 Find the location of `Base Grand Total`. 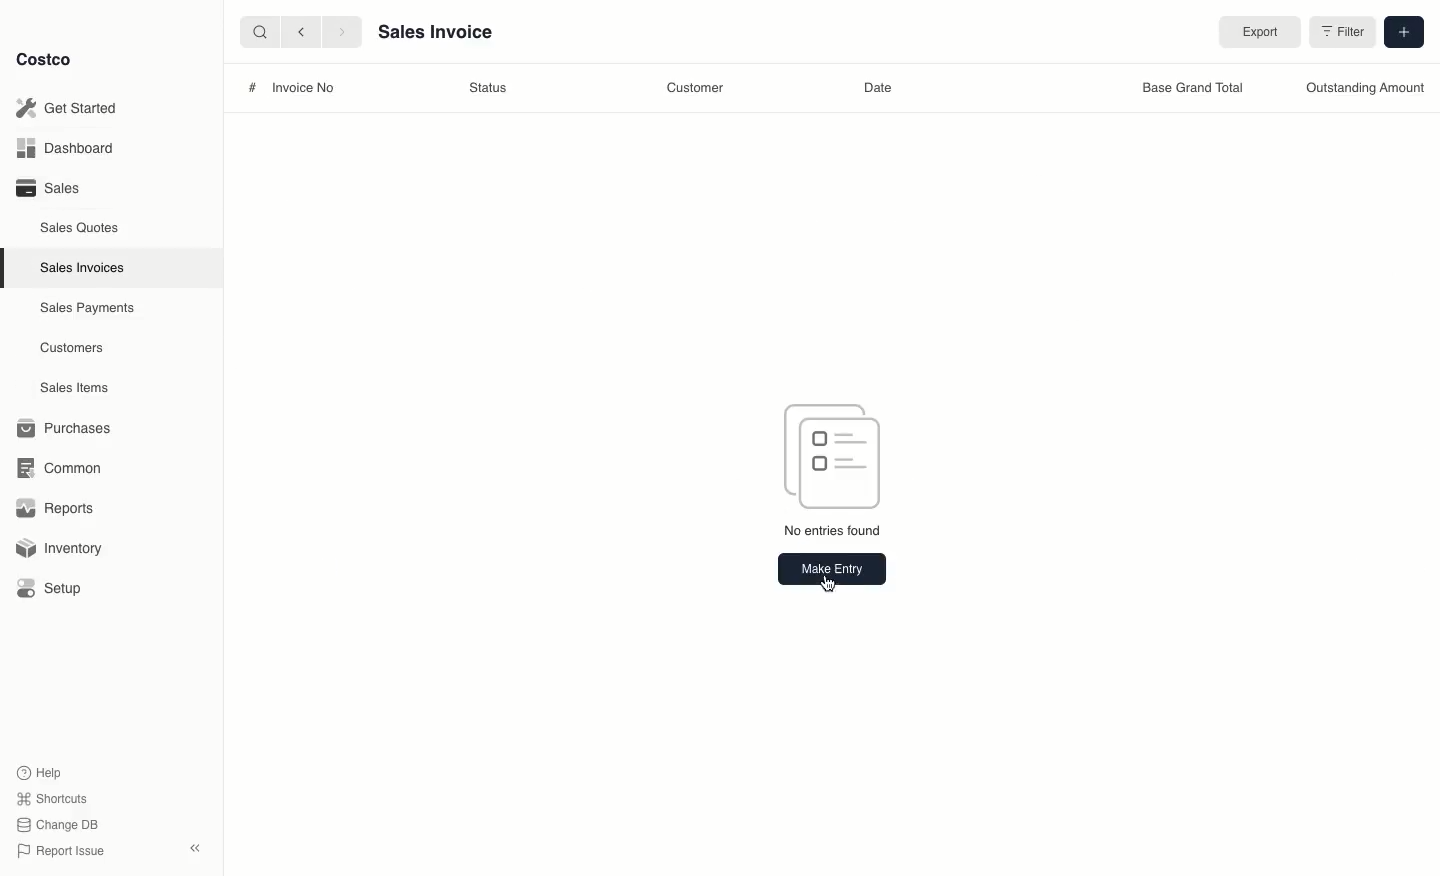

Base Grand Total is located at coordinates (1190, 88).